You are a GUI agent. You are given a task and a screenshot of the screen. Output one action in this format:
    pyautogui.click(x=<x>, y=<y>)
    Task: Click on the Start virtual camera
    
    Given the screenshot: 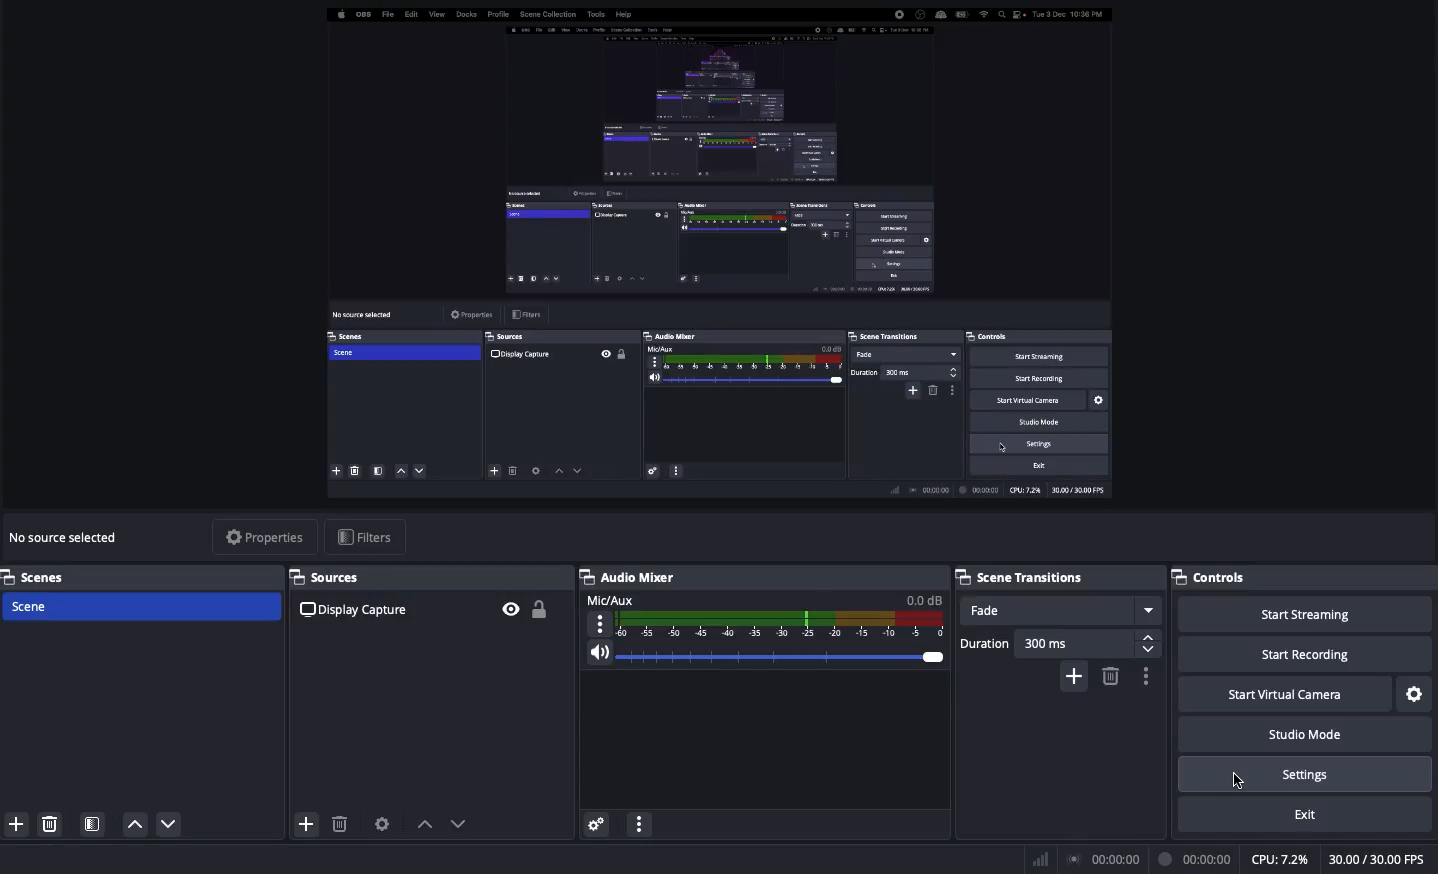 What is the action you would take?
    pyautogui.click(x=1284, y=696)
    